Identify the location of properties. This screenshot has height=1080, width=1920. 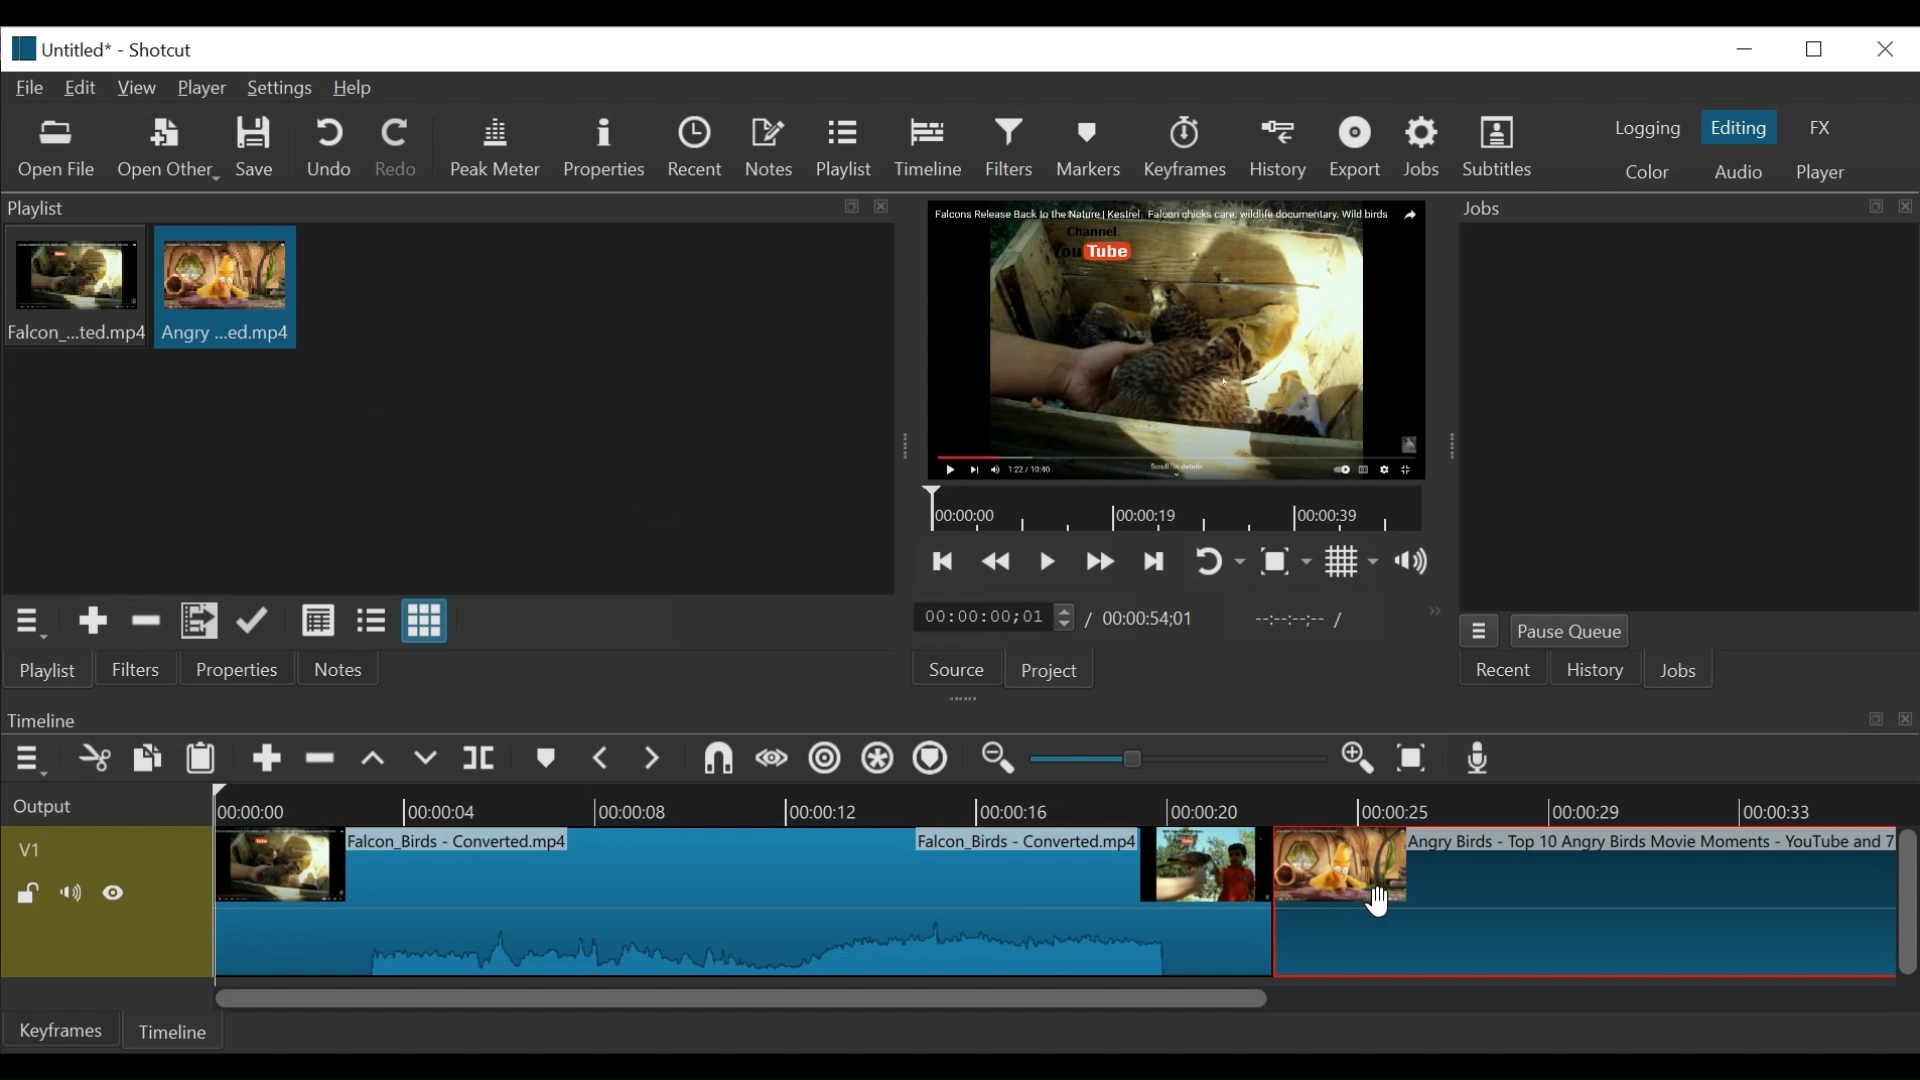
(239, 670).